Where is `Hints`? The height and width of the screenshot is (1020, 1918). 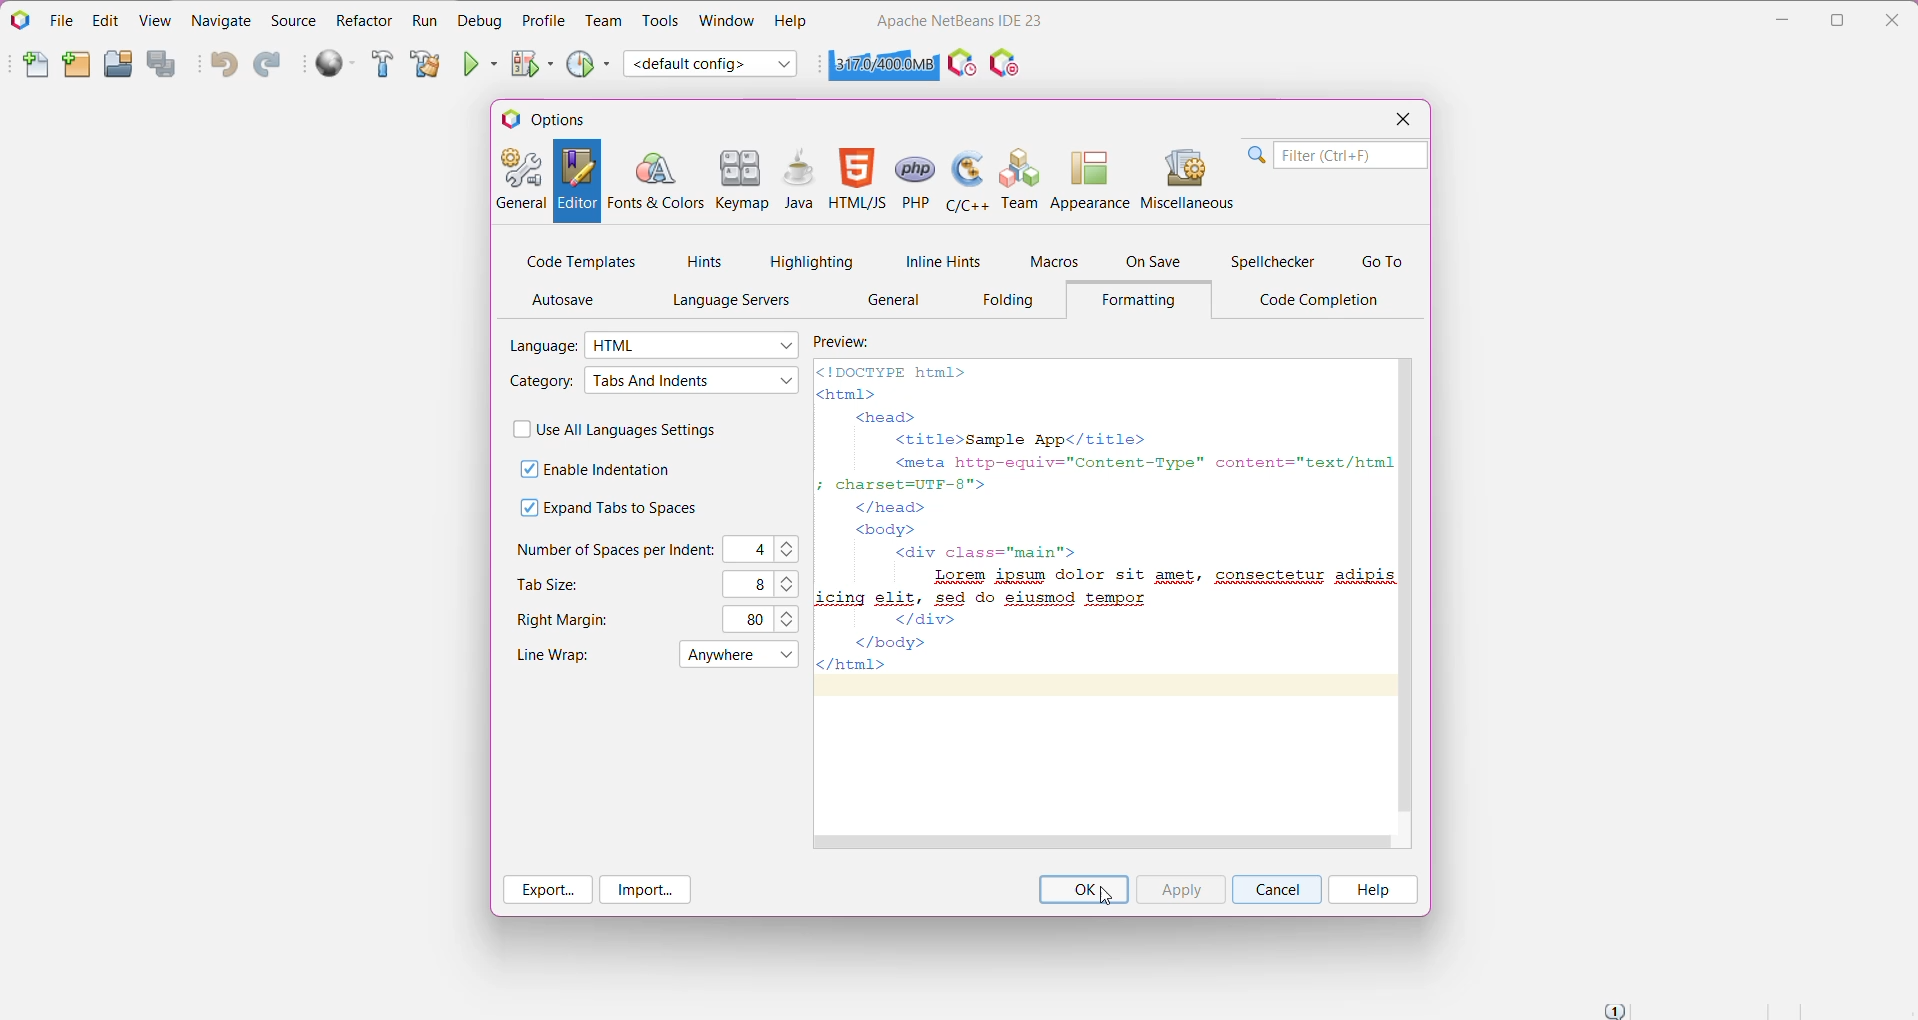 Hints is located at coordinates (705, 262).